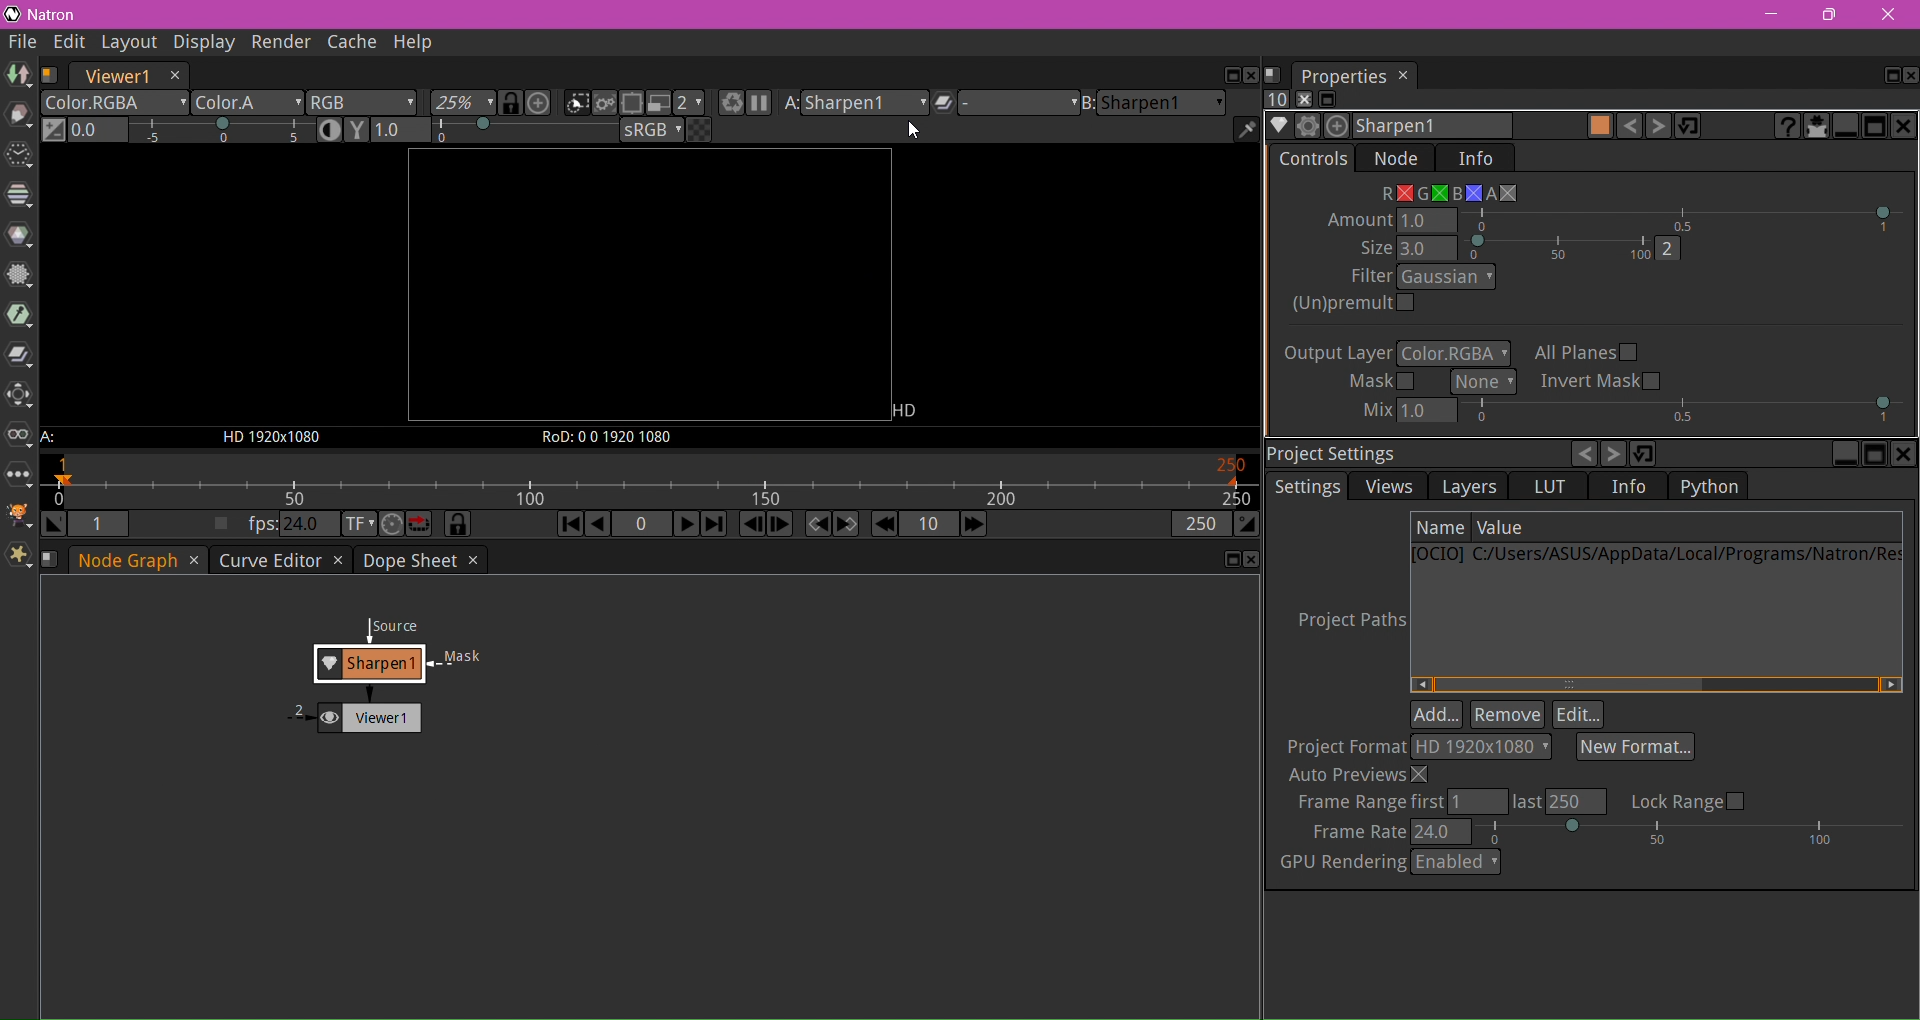  I want to click on Frame Increment, so click(927, 525).